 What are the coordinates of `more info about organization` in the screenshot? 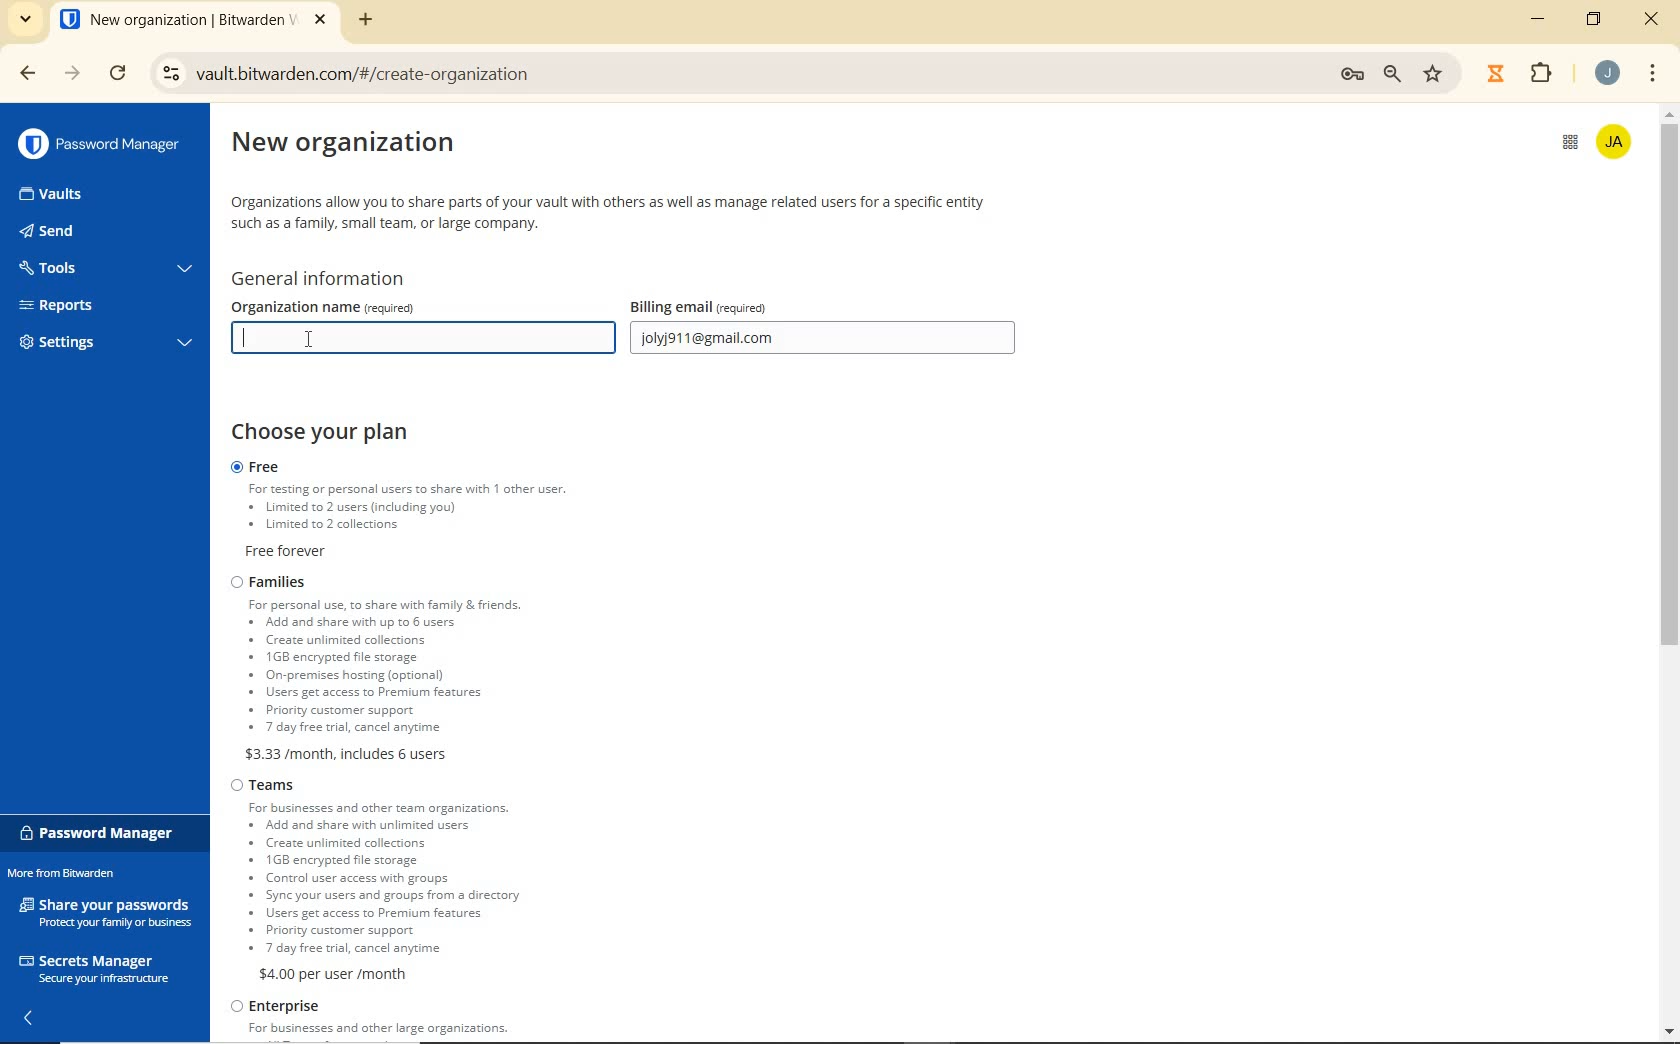 It's located at (612, 213).